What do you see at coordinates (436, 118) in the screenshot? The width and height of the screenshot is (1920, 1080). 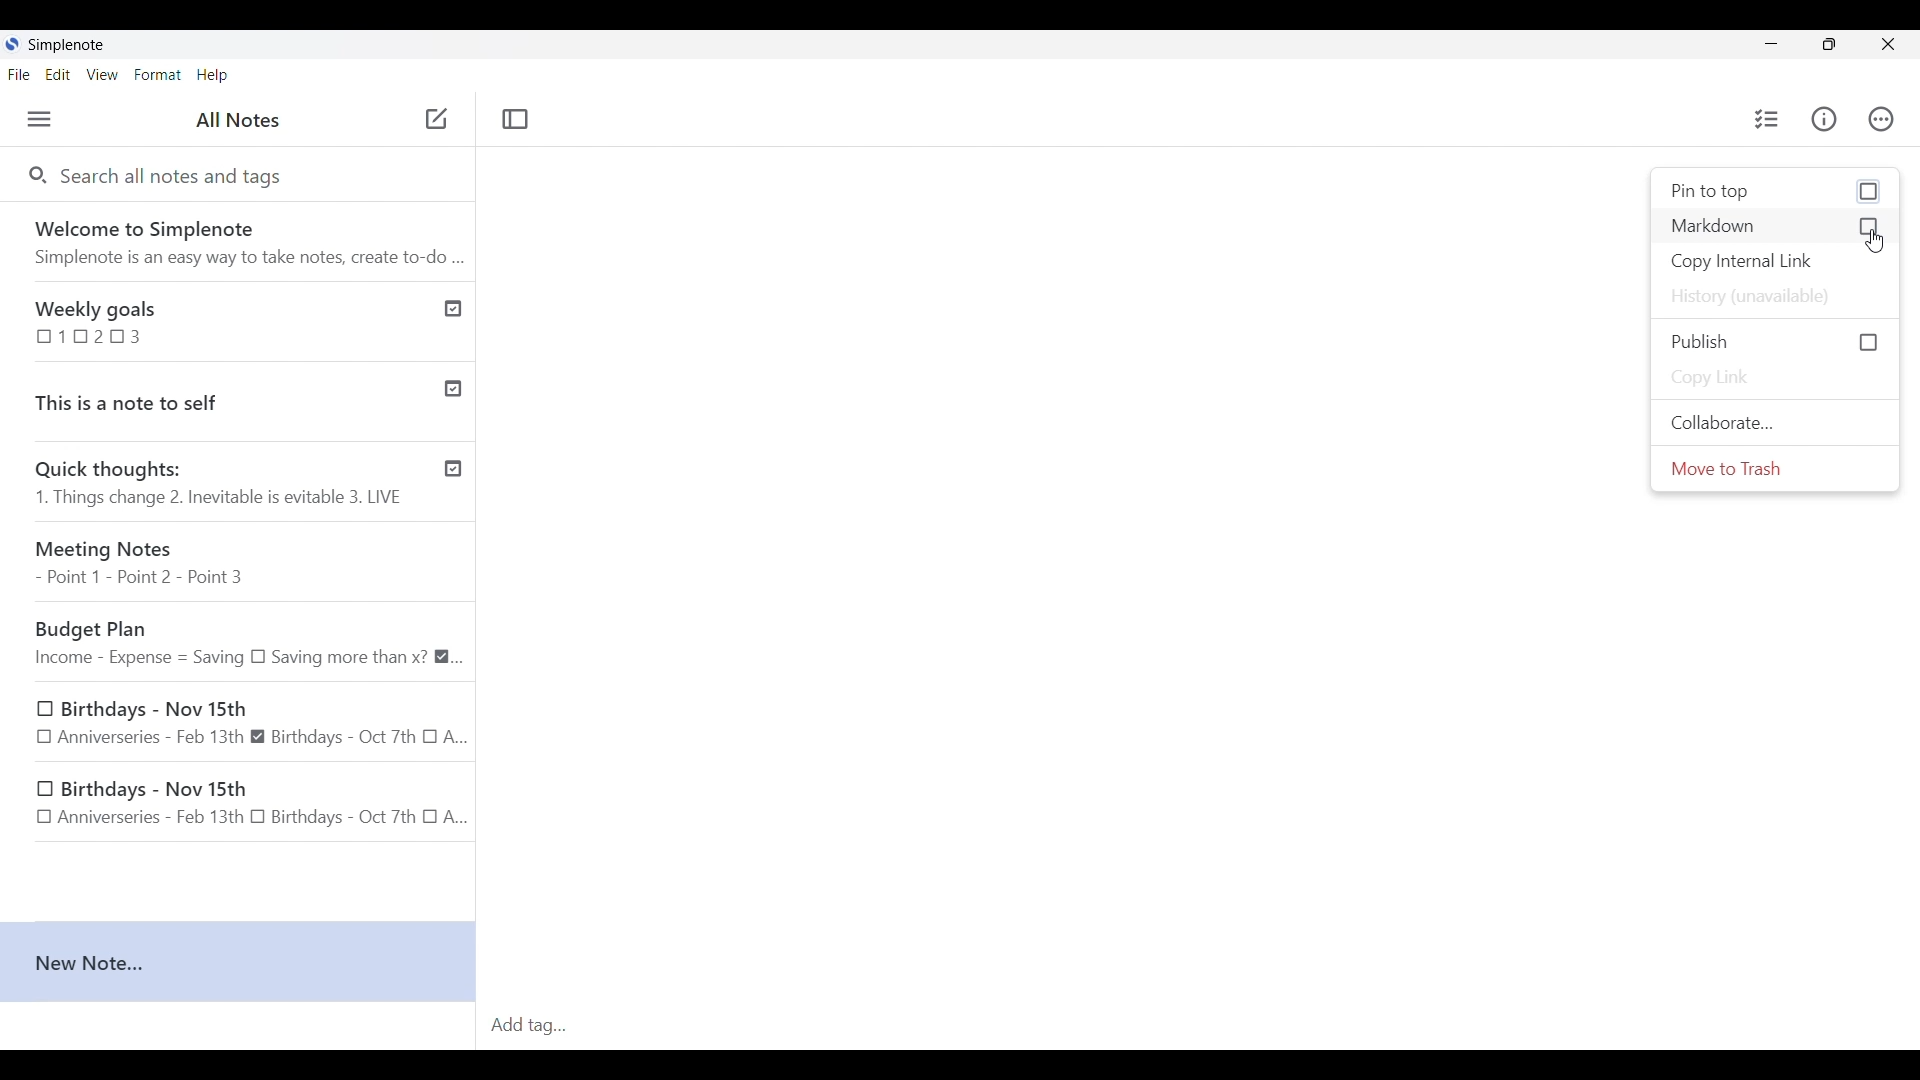 I see `Add new note` at bounding box center [436, 118].